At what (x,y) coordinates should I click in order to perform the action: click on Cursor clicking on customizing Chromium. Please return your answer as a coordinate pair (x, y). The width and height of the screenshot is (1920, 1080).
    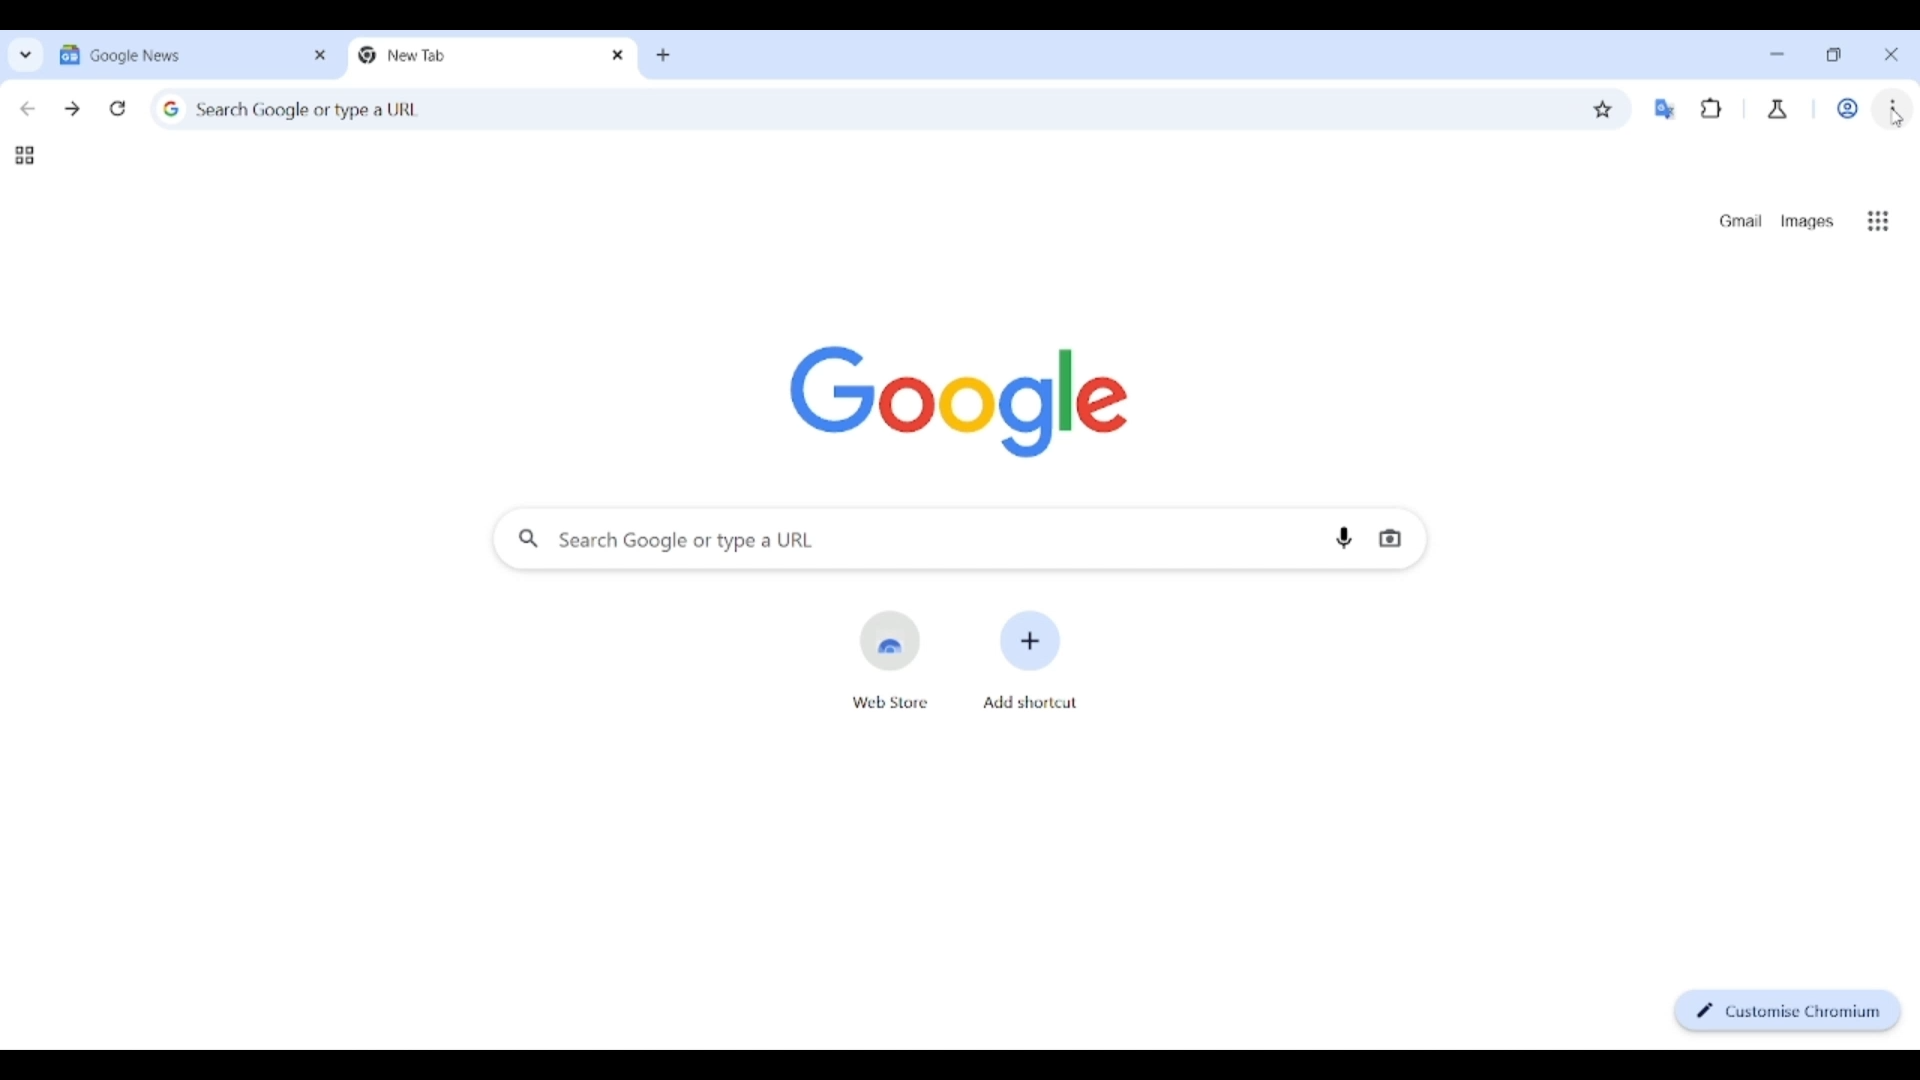
    Looking at the image, I should click on (1897, 118).